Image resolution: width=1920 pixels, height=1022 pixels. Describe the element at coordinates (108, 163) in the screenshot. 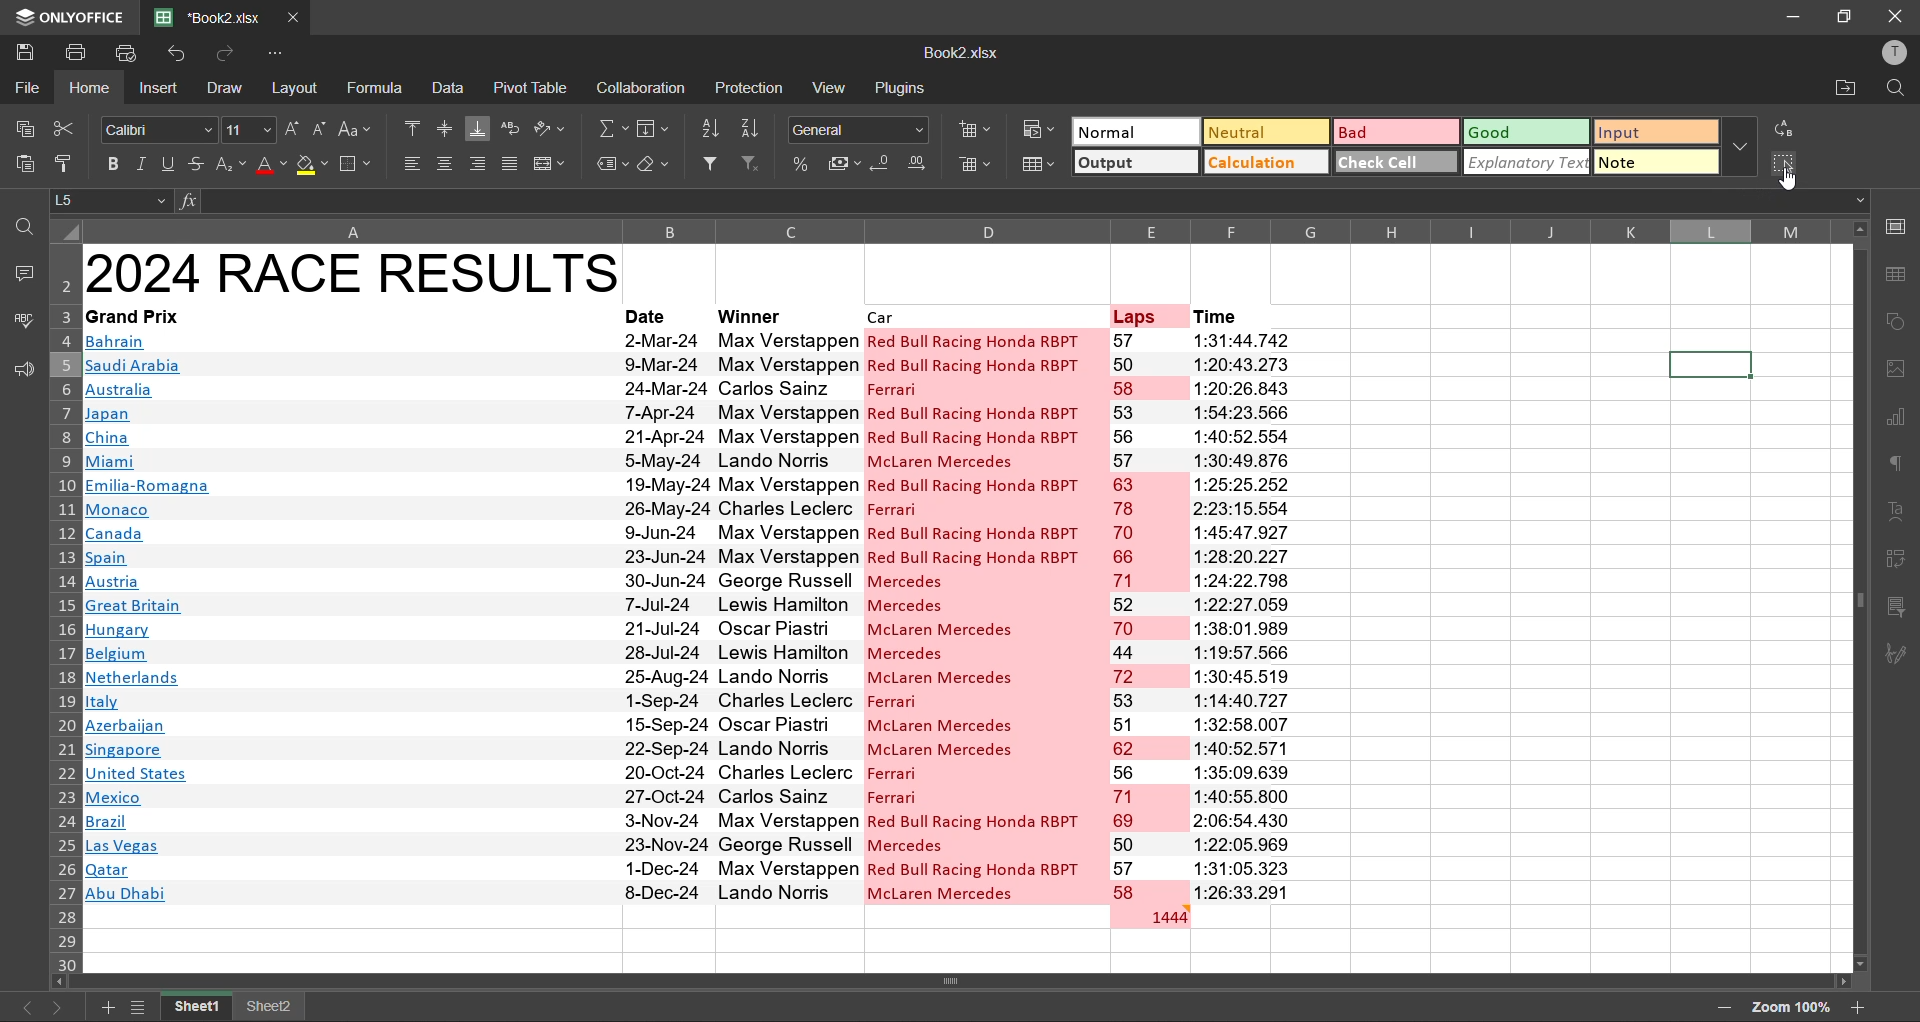

I see `bold` at that location.